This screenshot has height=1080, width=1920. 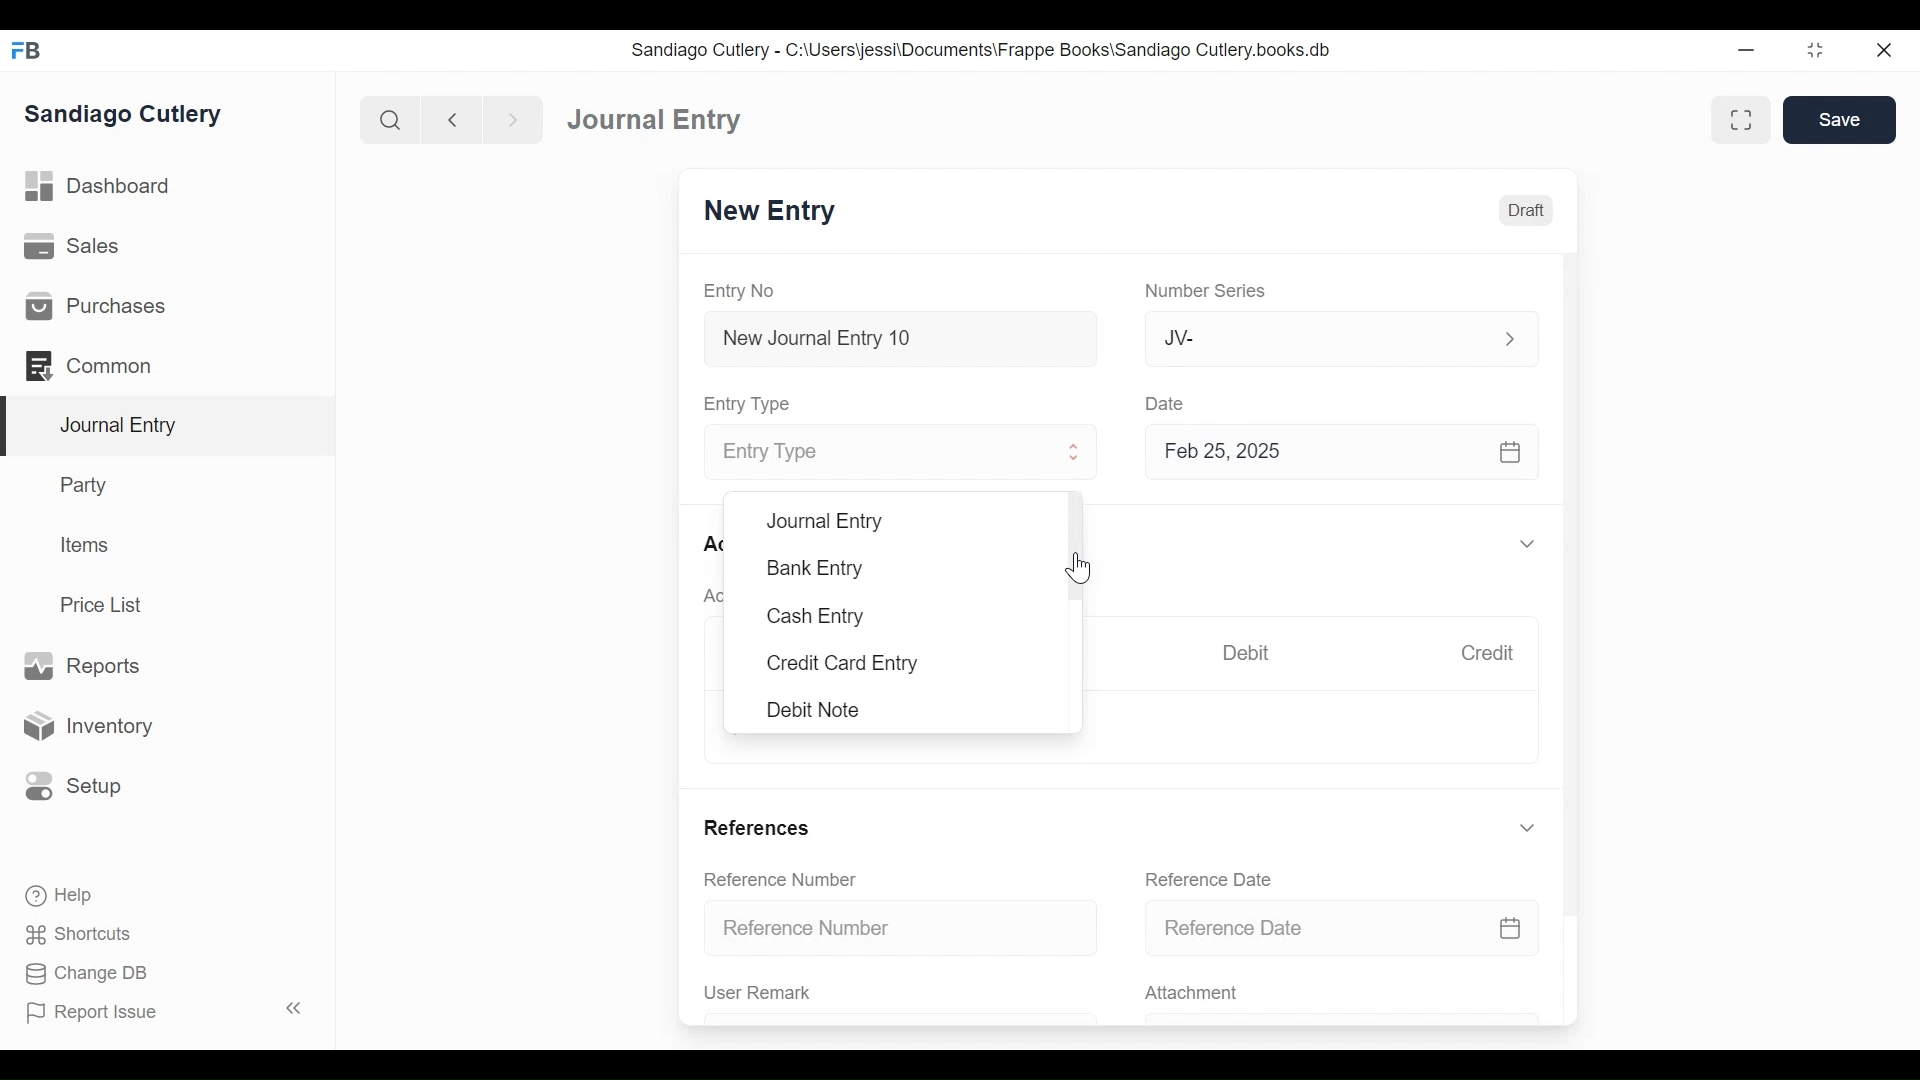 I want to click on Inventory, so click(x=93, y=725).